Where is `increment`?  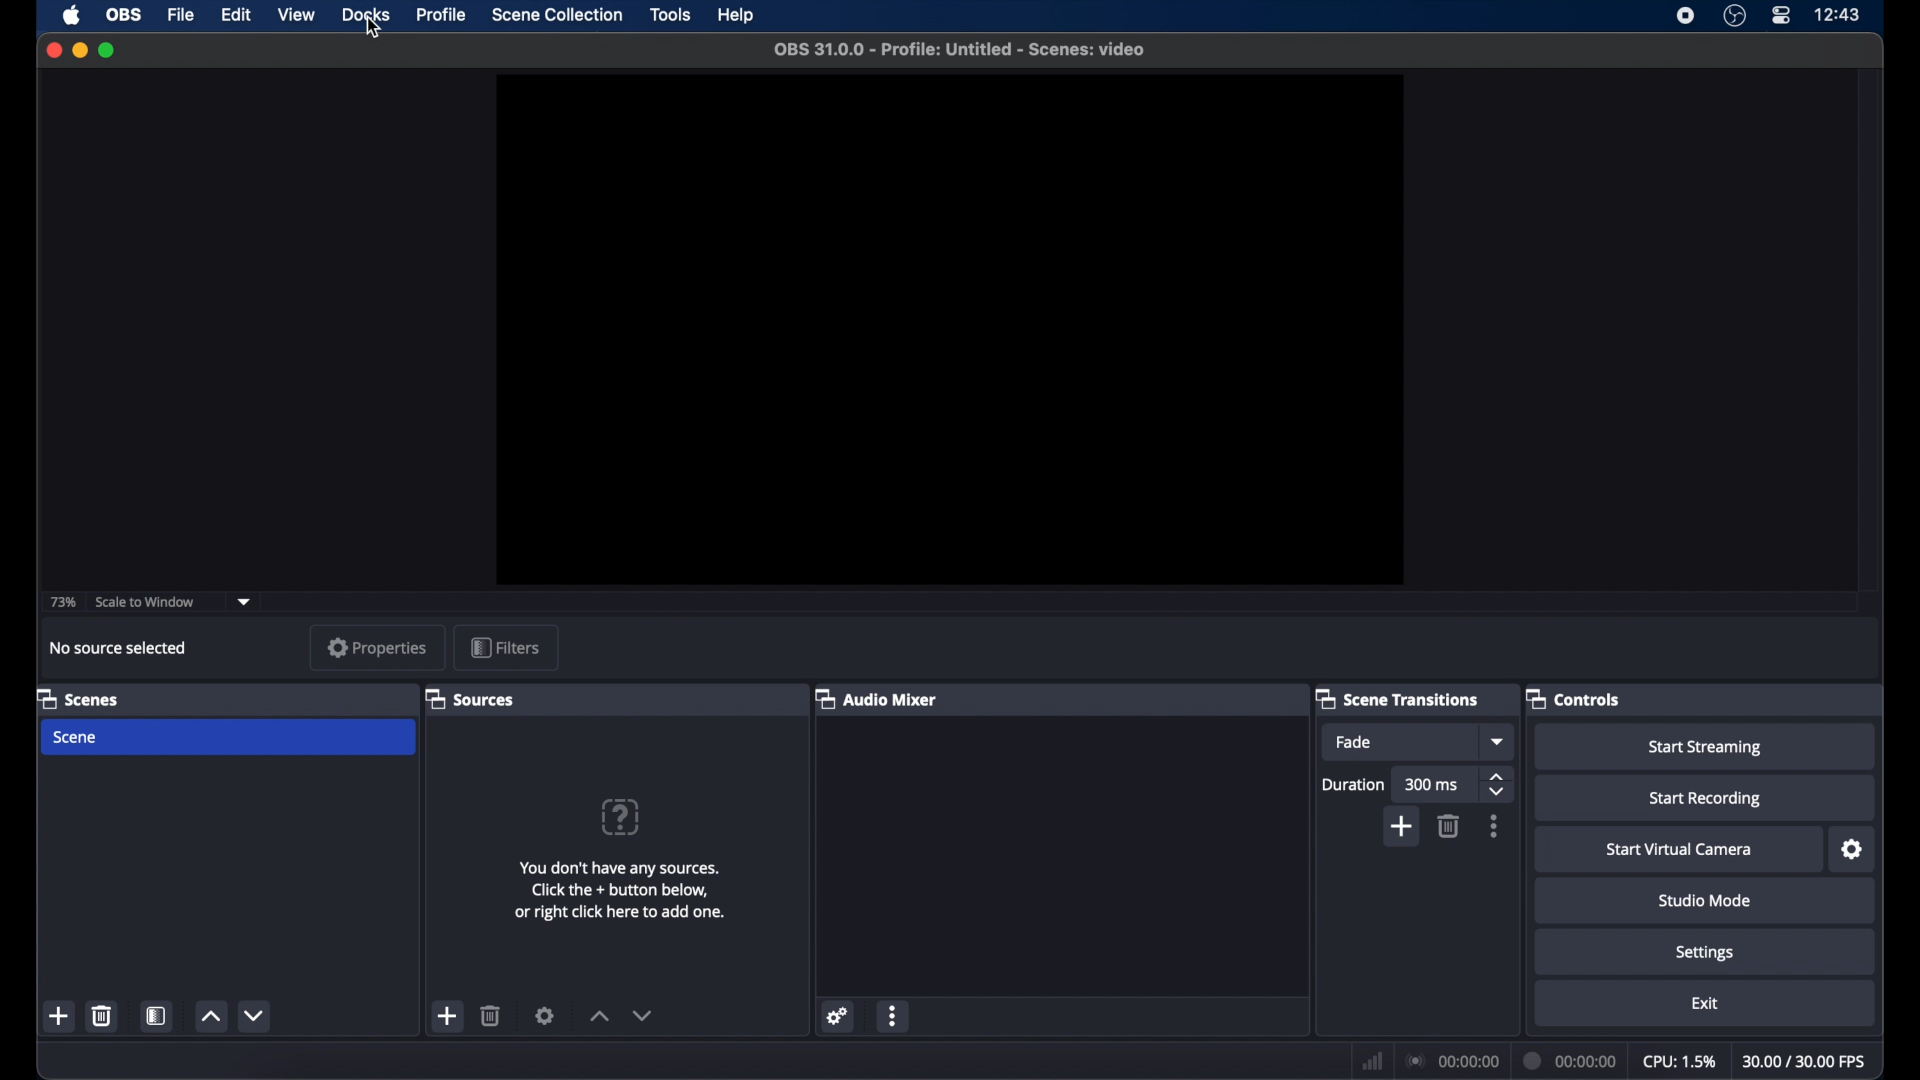 increment is located at coordinates (210, 1018).